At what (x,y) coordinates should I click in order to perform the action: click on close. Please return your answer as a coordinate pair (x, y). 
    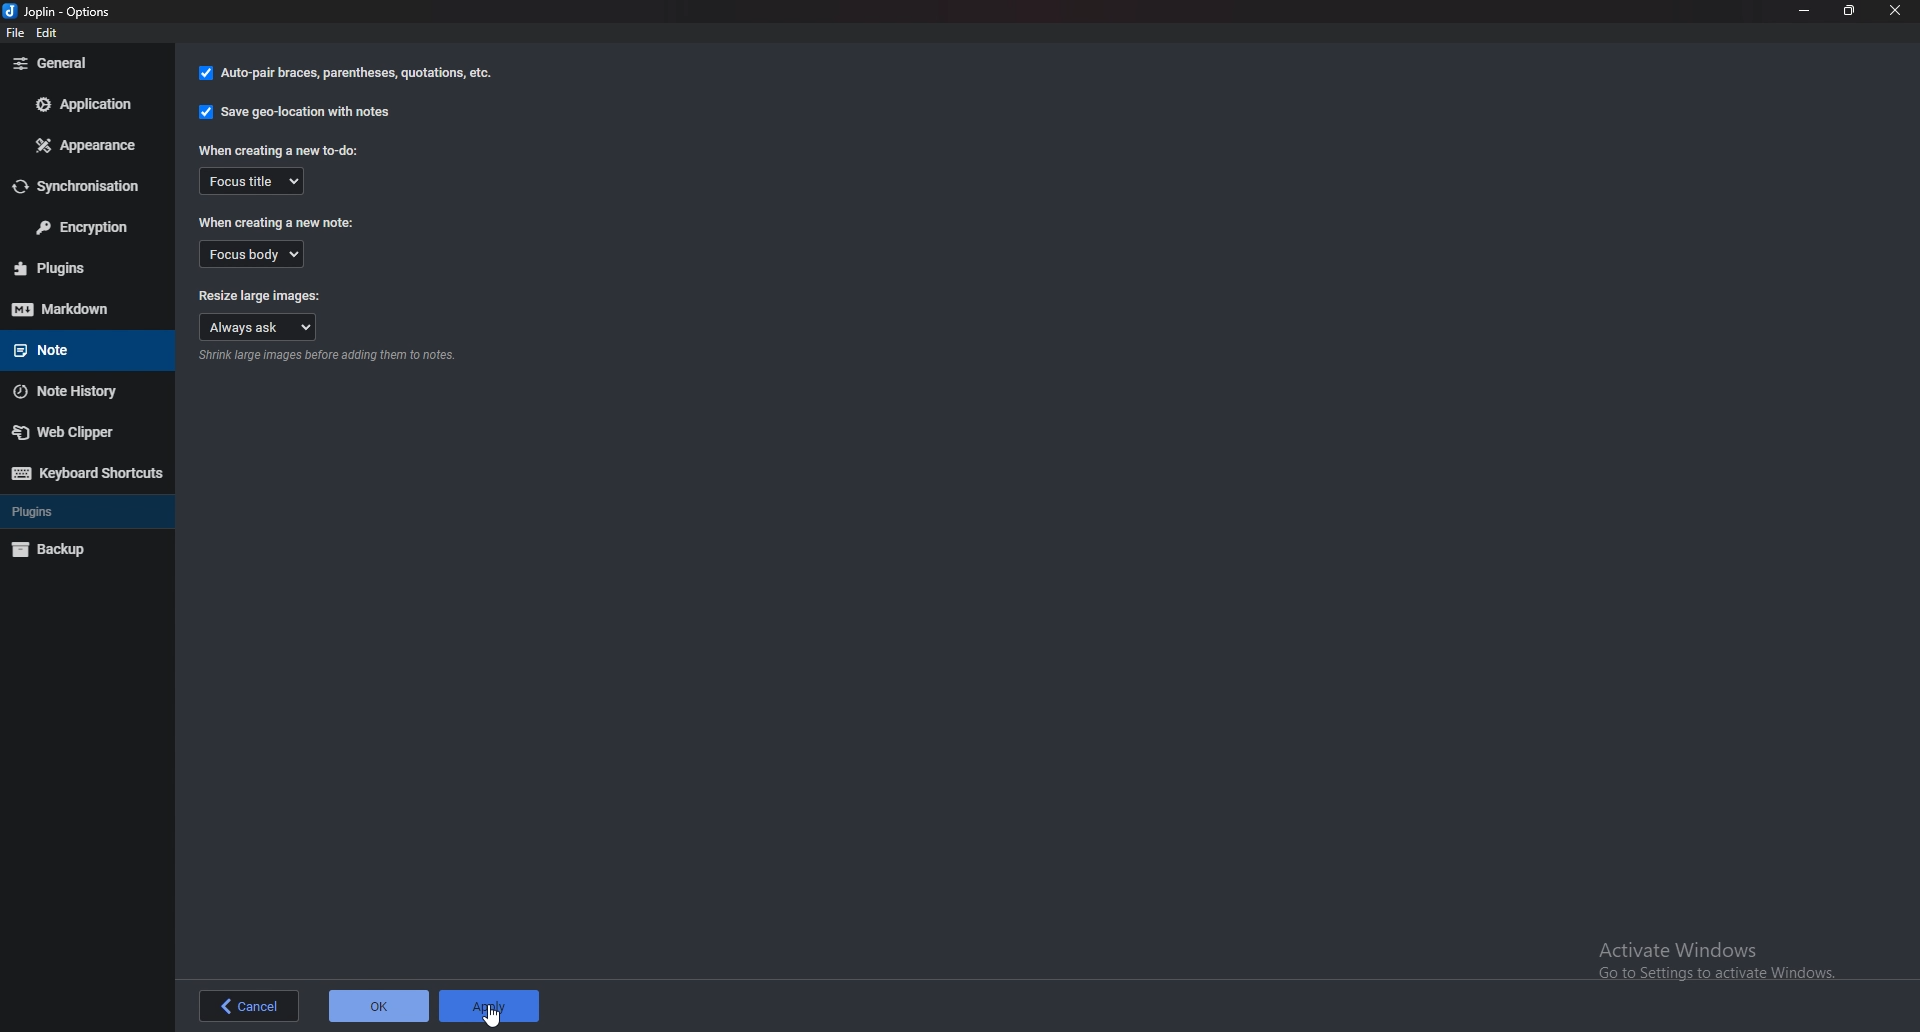
    Looking at the image, I should click on (1896, 10).